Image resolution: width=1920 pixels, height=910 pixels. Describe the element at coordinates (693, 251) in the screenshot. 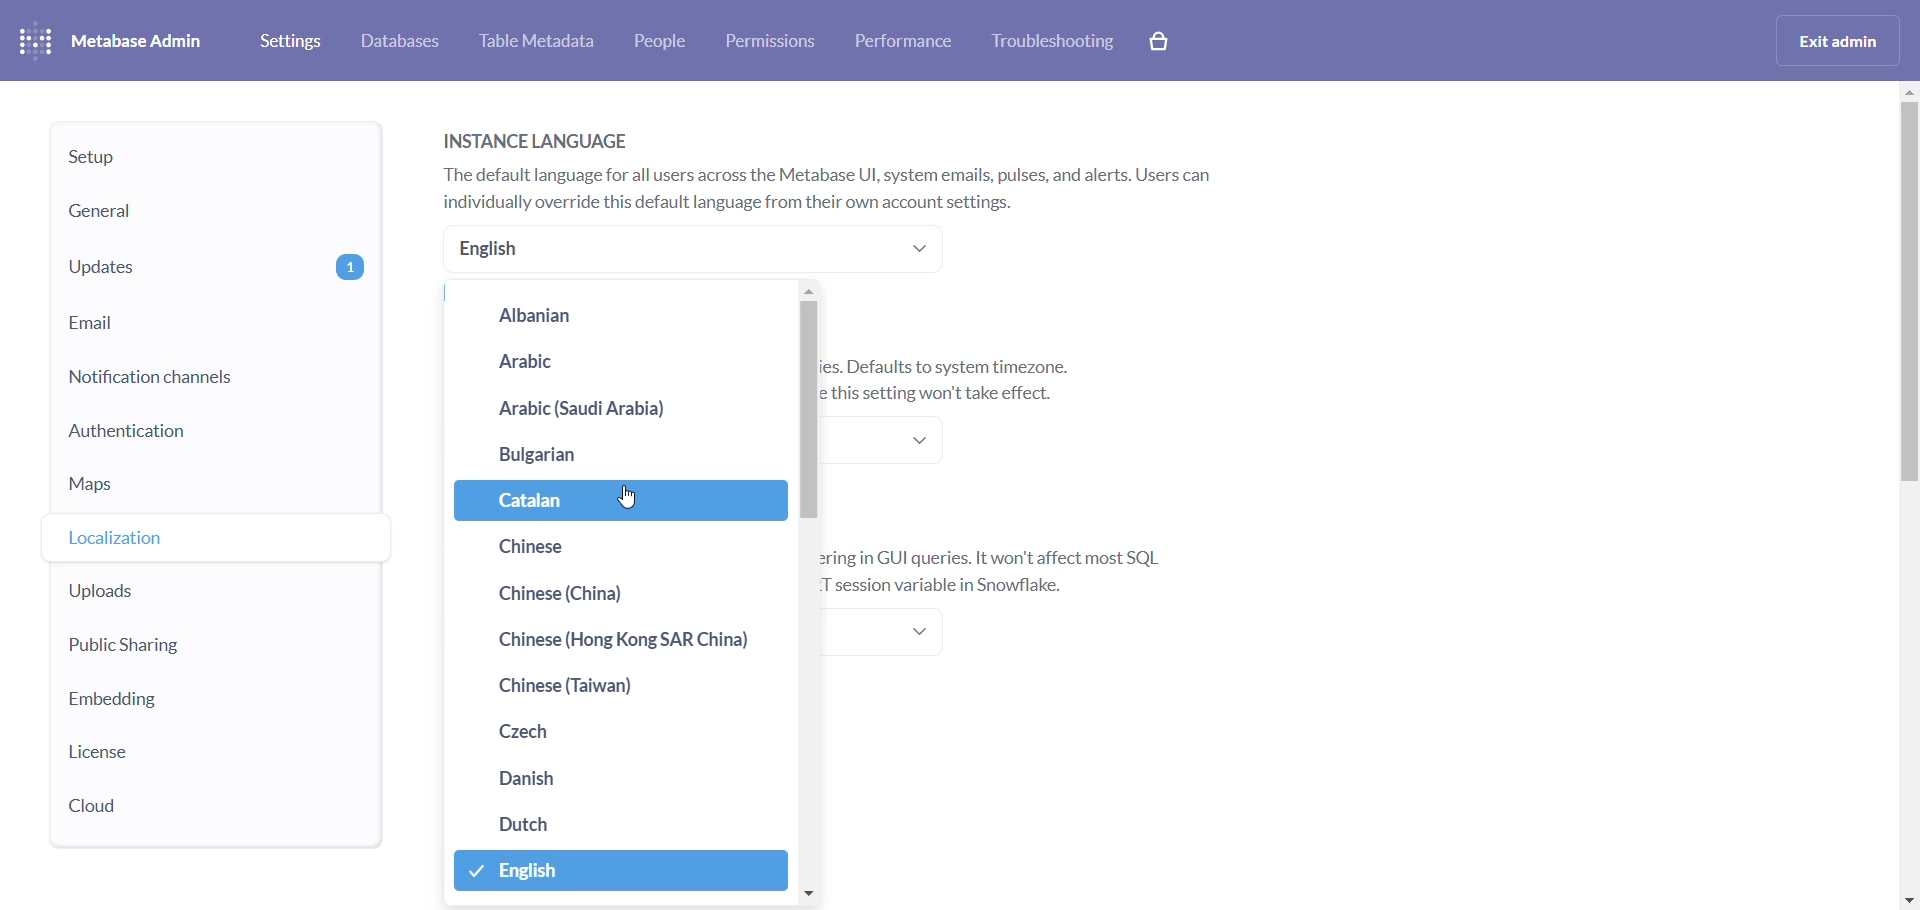

I see `language dropdown` at that location.